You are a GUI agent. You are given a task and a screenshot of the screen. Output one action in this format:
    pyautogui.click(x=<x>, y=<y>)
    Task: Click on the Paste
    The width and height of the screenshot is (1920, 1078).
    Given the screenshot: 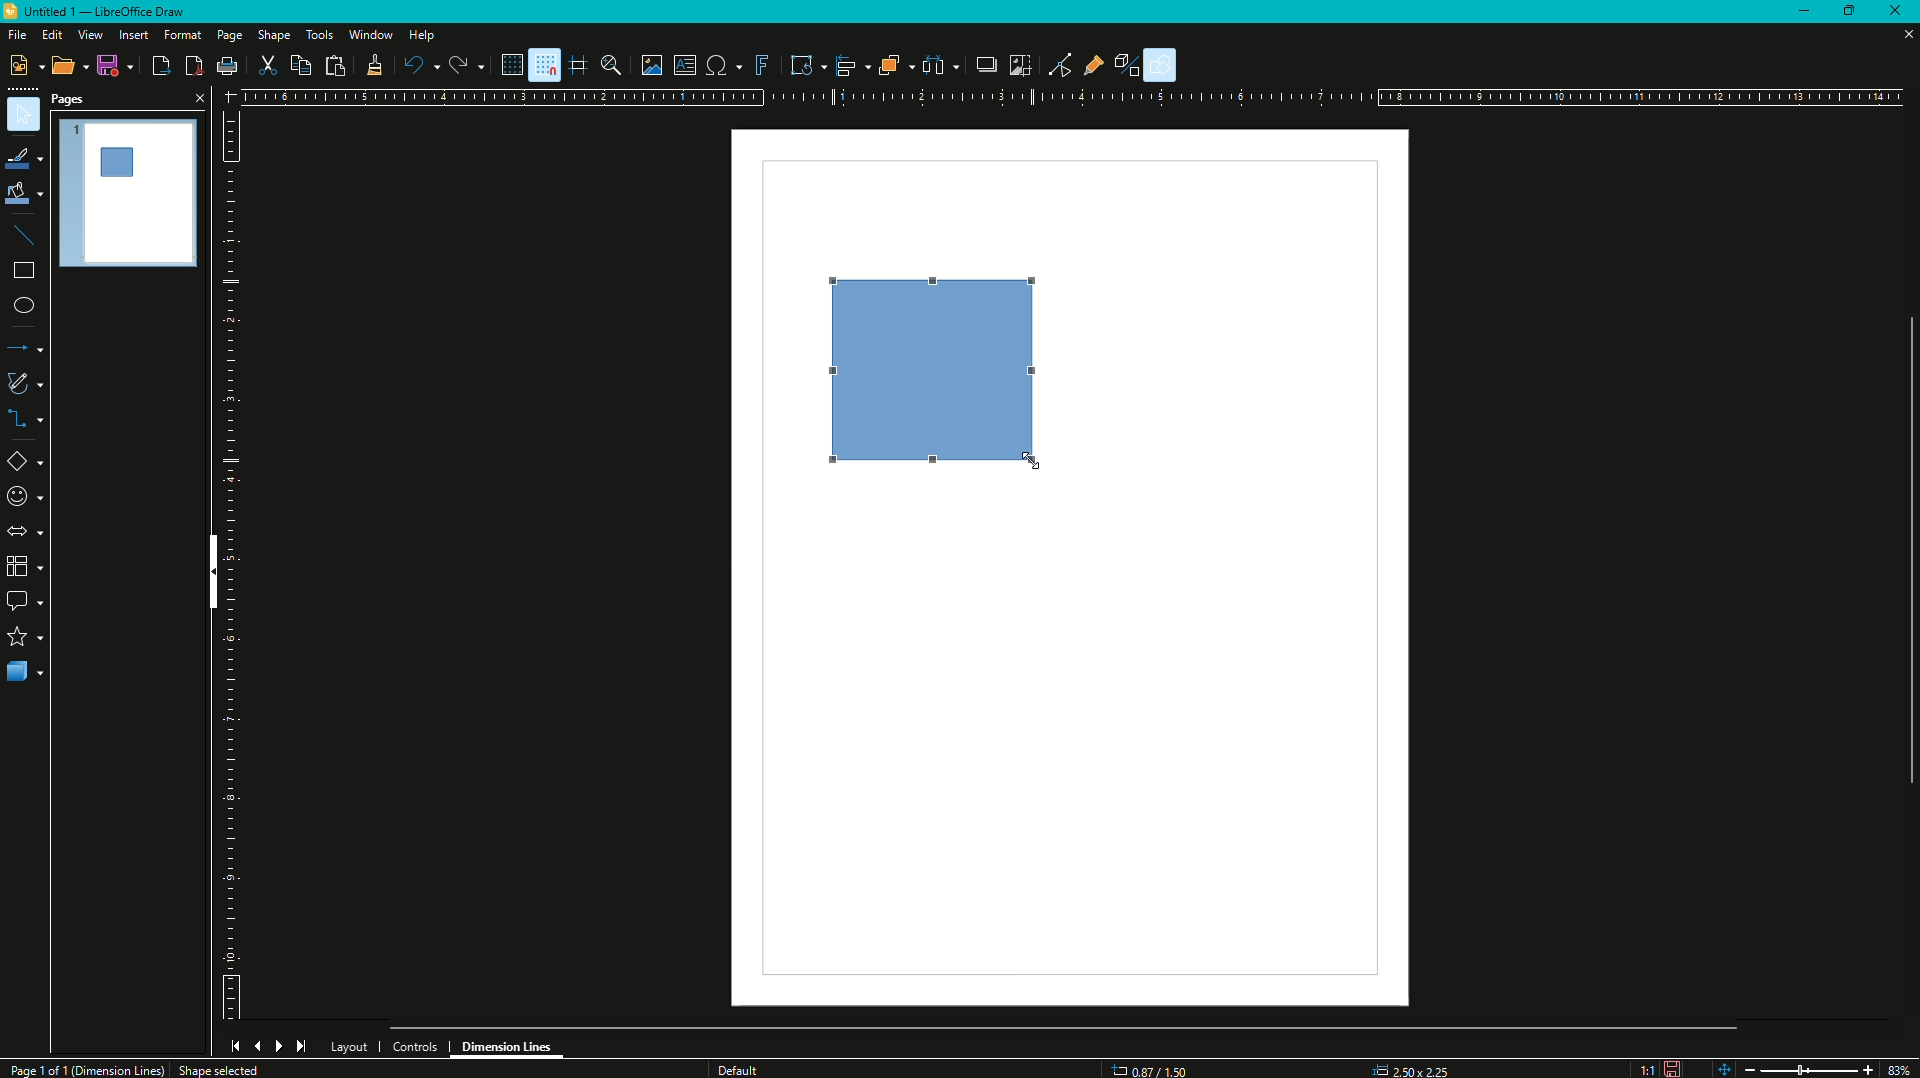 What is the action you would take?
    pyautogui.click(x=334, y=65)
    